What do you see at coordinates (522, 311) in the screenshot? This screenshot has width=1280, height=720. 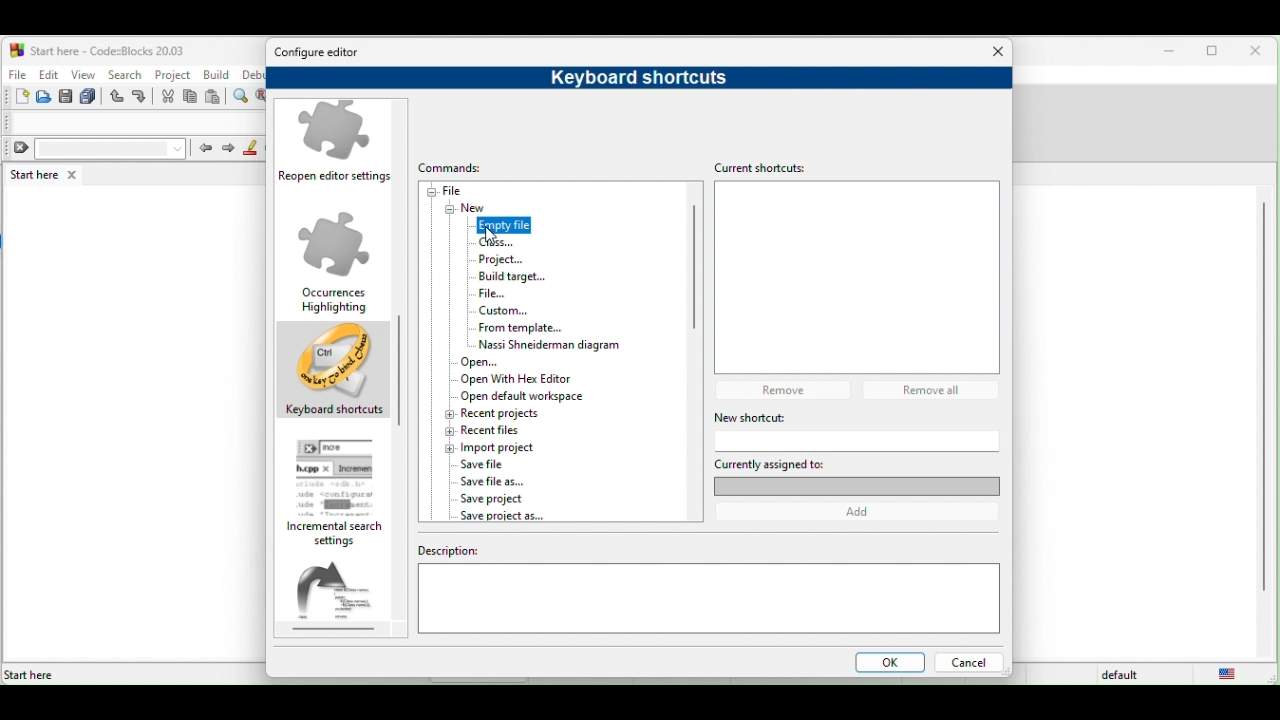 I see `custom` at bounding box center [522, 311].